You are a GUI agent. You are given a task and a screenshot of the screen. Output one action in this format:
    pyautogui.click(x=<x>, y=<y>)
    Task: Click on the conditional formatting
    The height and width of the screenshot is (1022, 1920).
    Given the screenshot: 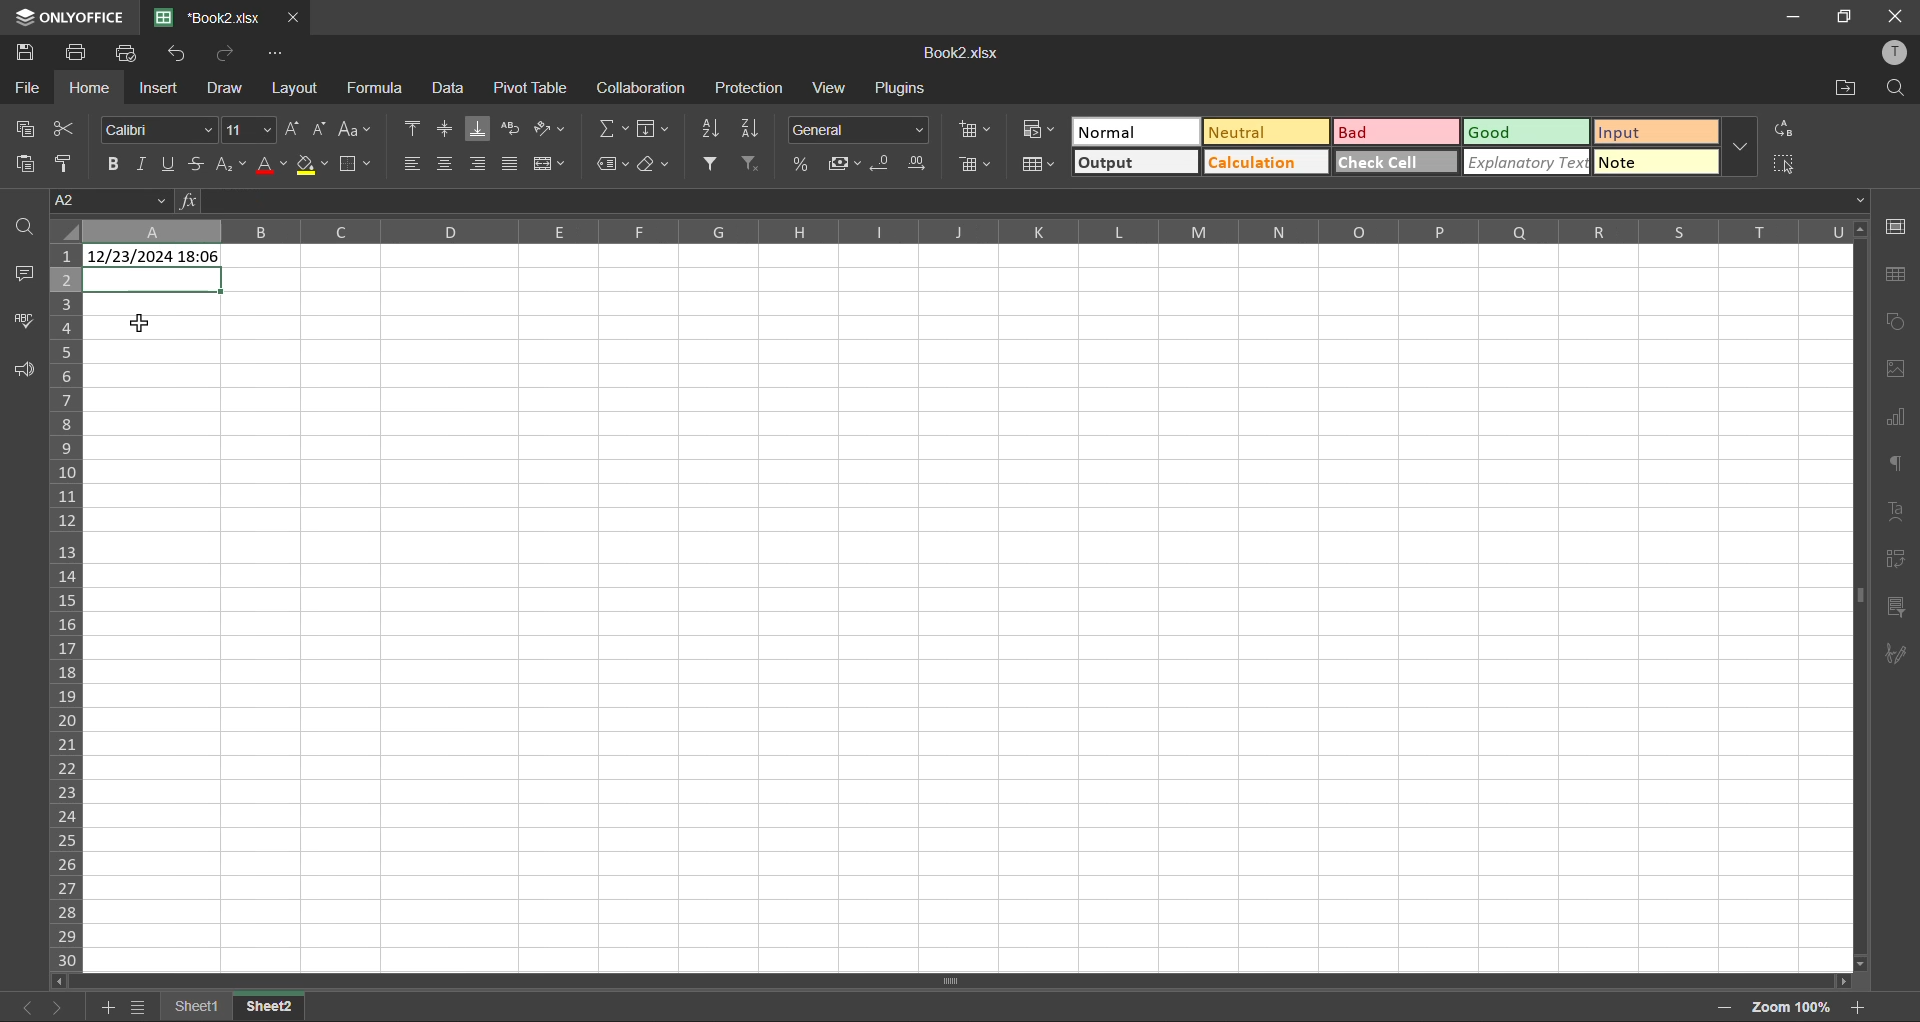 What is the action you would take?
    pyautogui.click(x=1044, y=128)
    